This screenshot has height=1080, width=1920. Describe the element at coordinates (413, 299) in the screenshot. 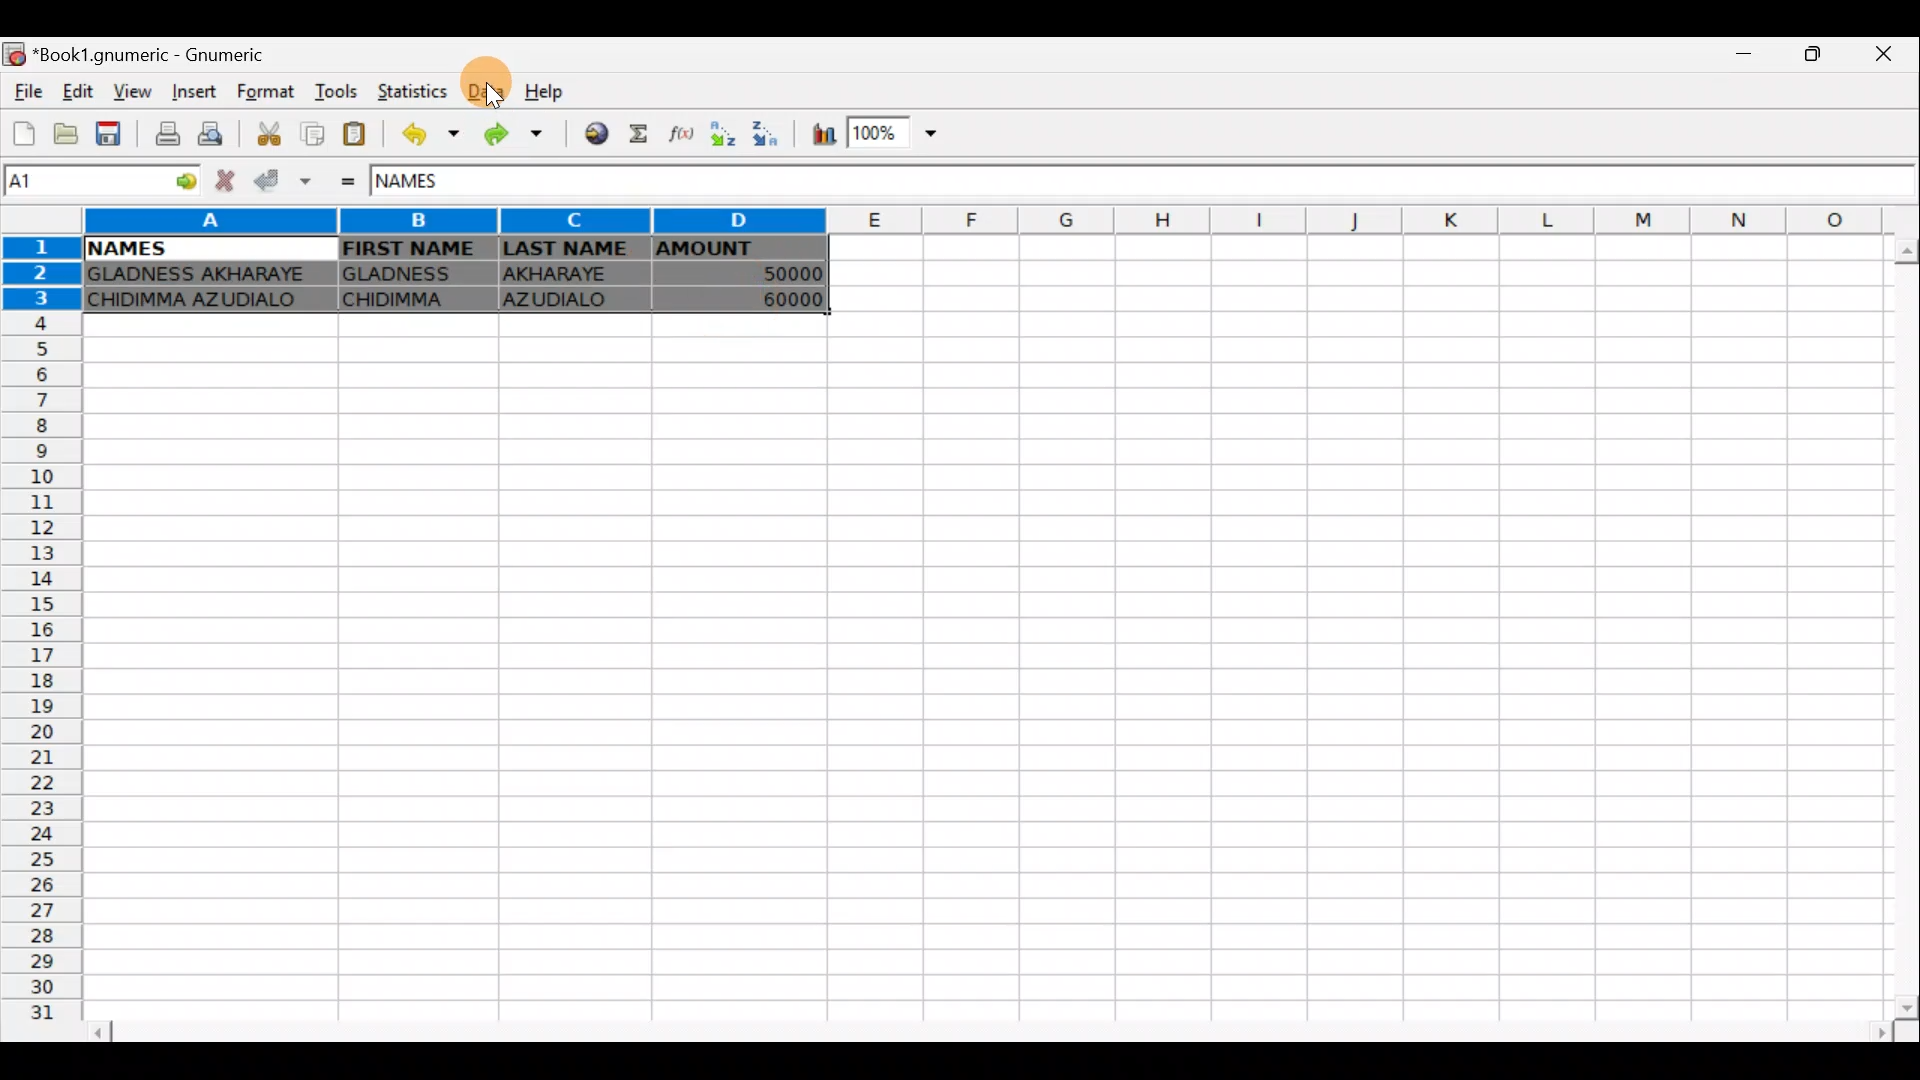

I see `CHIDIMMA` at that location.